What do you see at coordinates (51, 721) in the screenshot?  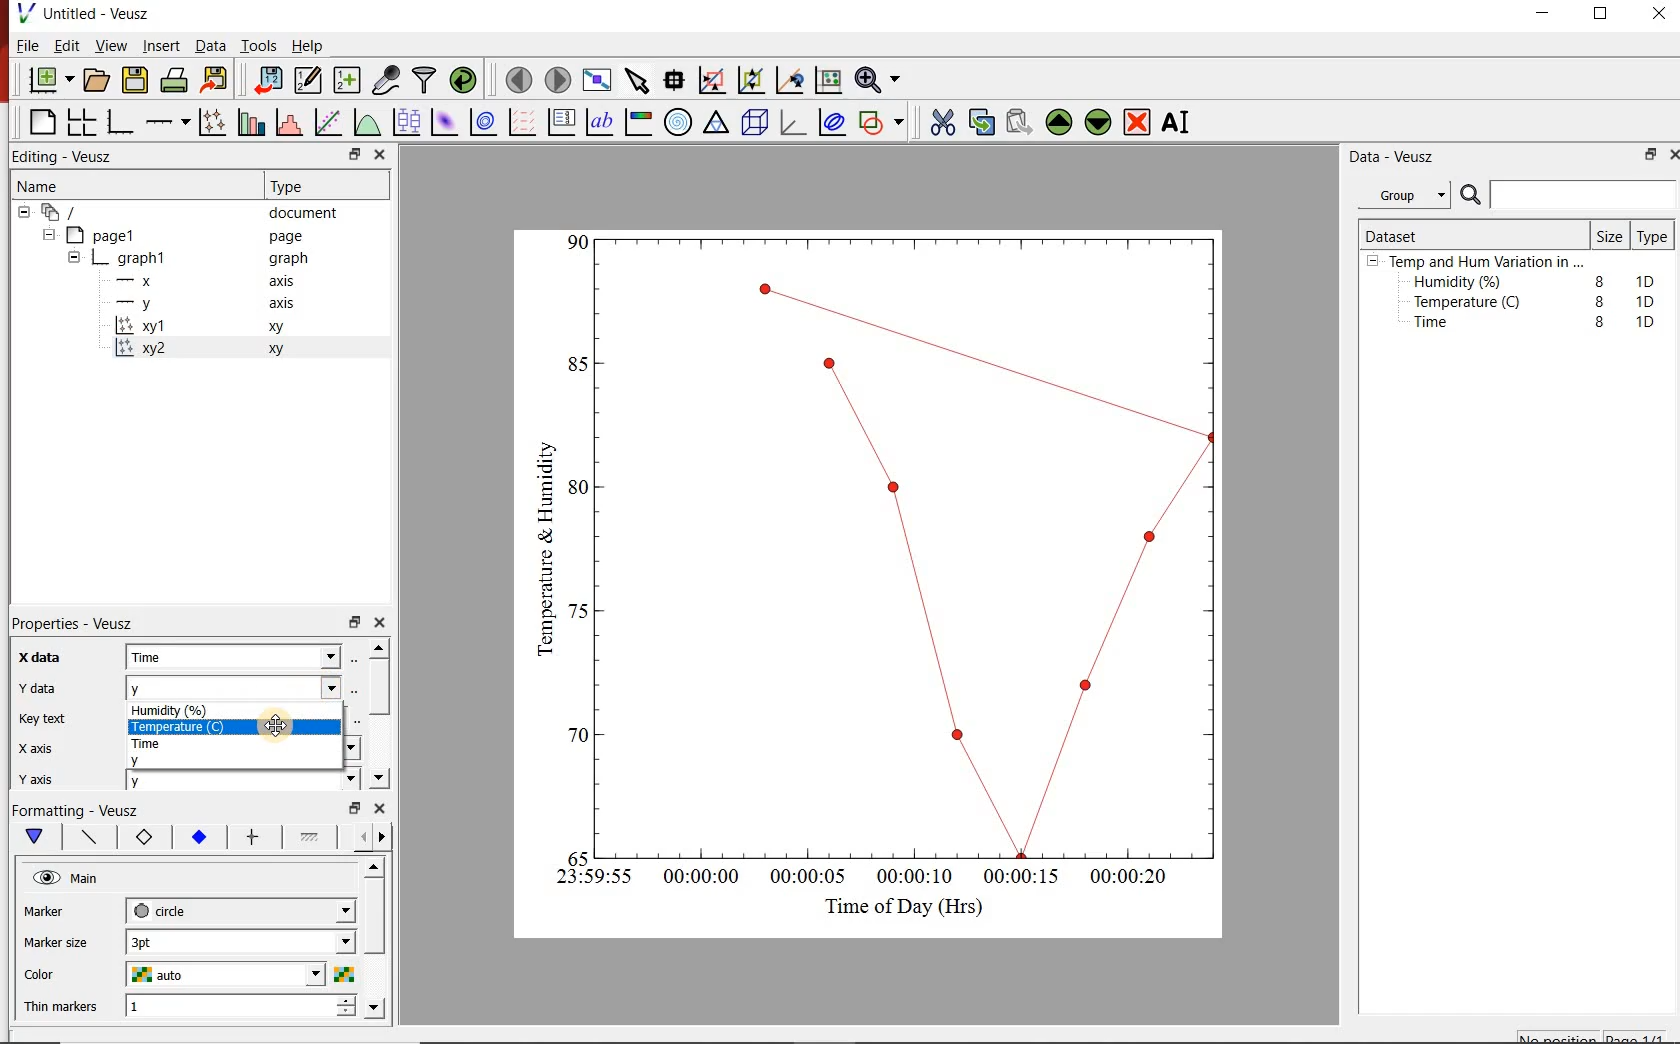 I see `Key text` at bounding box center [51, 721].